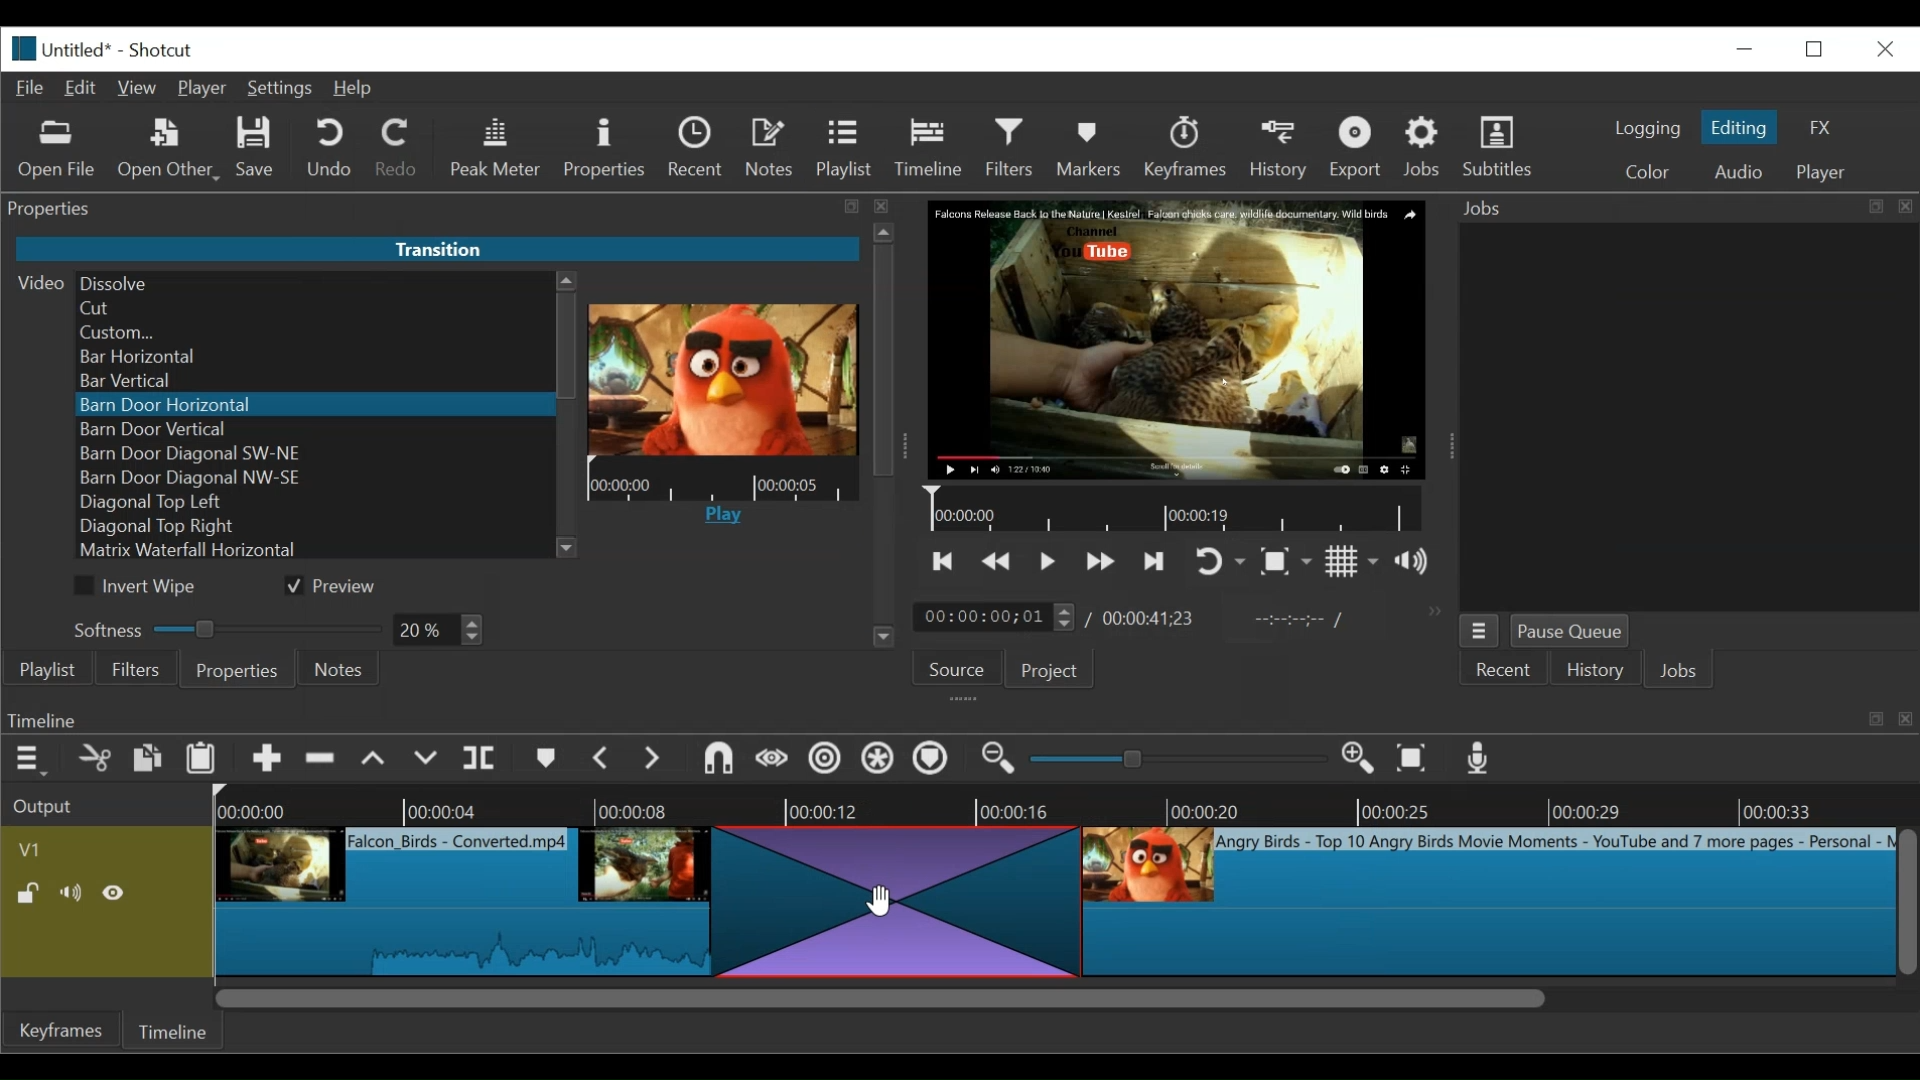 The width and height of the screenshot is (1920, 1080). I want to click on Dissolve, so click(314, 282).